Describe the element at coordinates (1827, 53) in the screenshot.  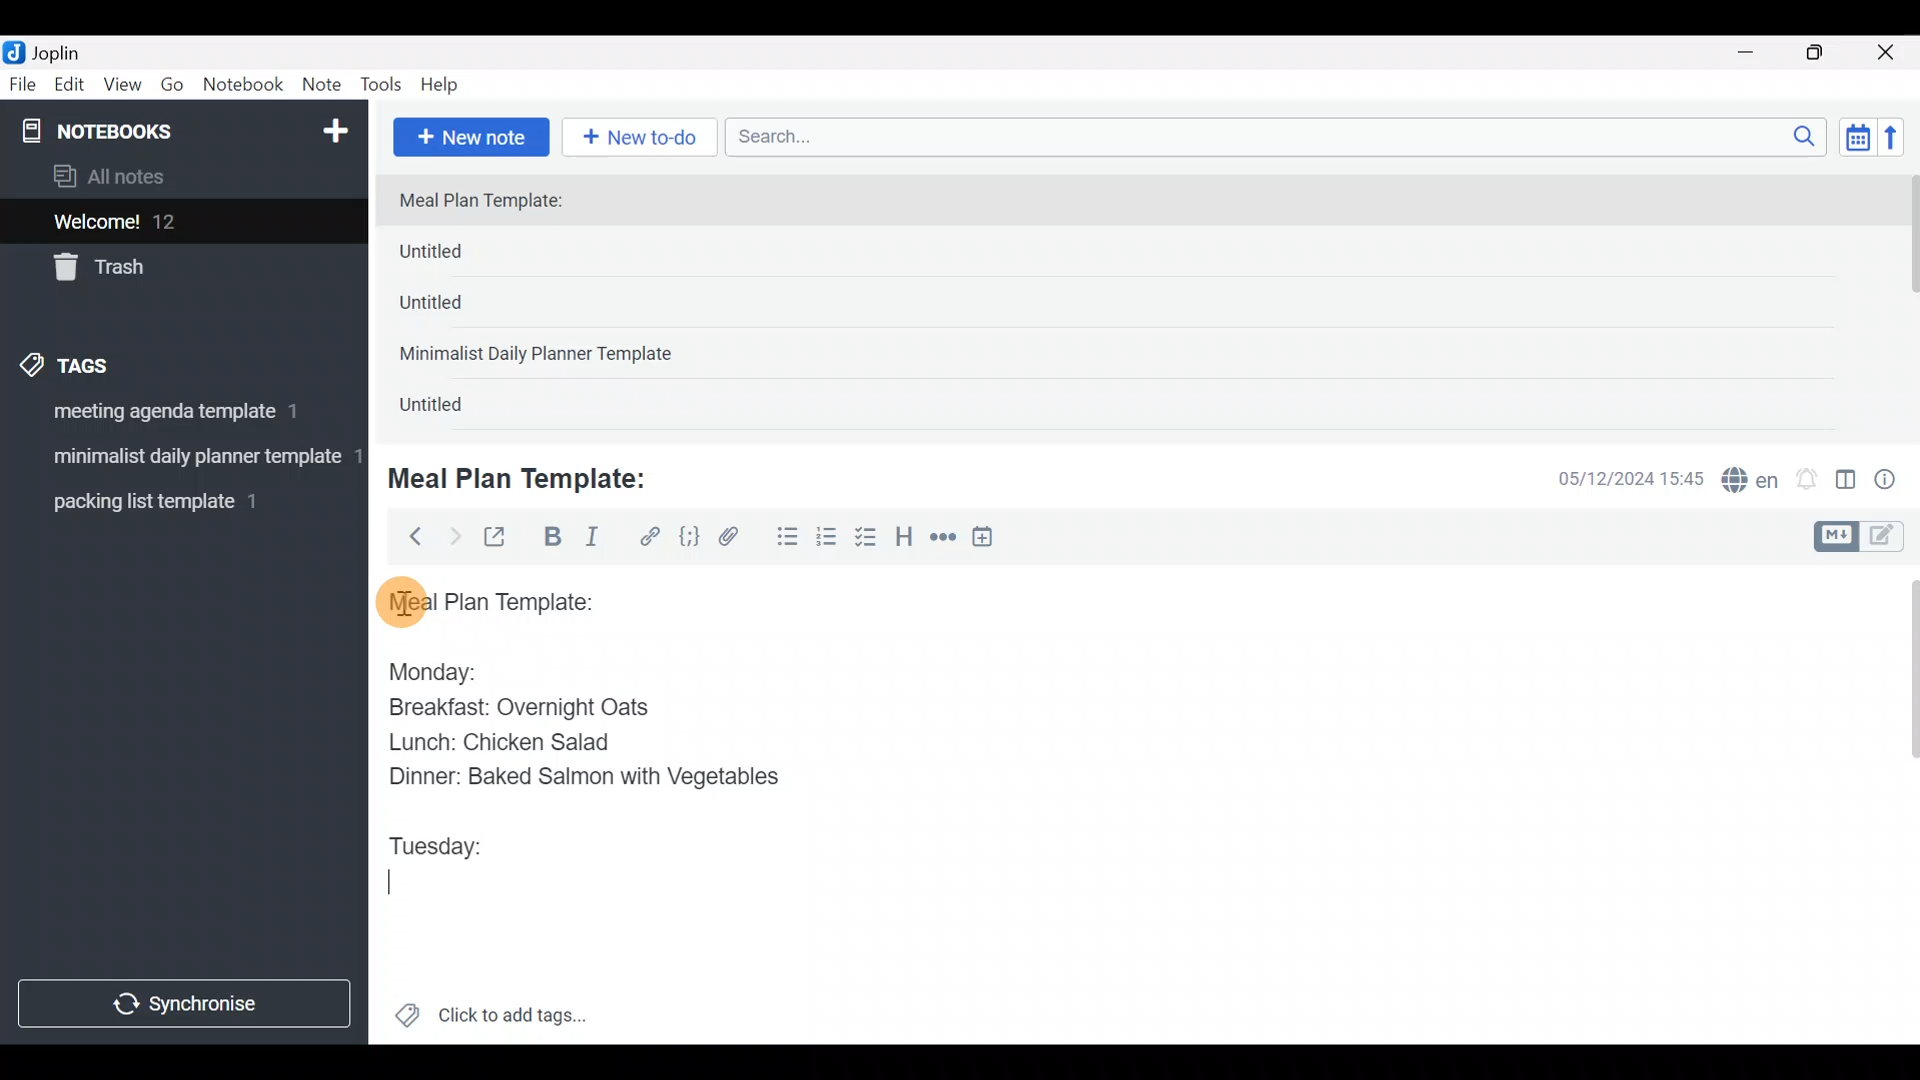
I see `Maximize` at that location.